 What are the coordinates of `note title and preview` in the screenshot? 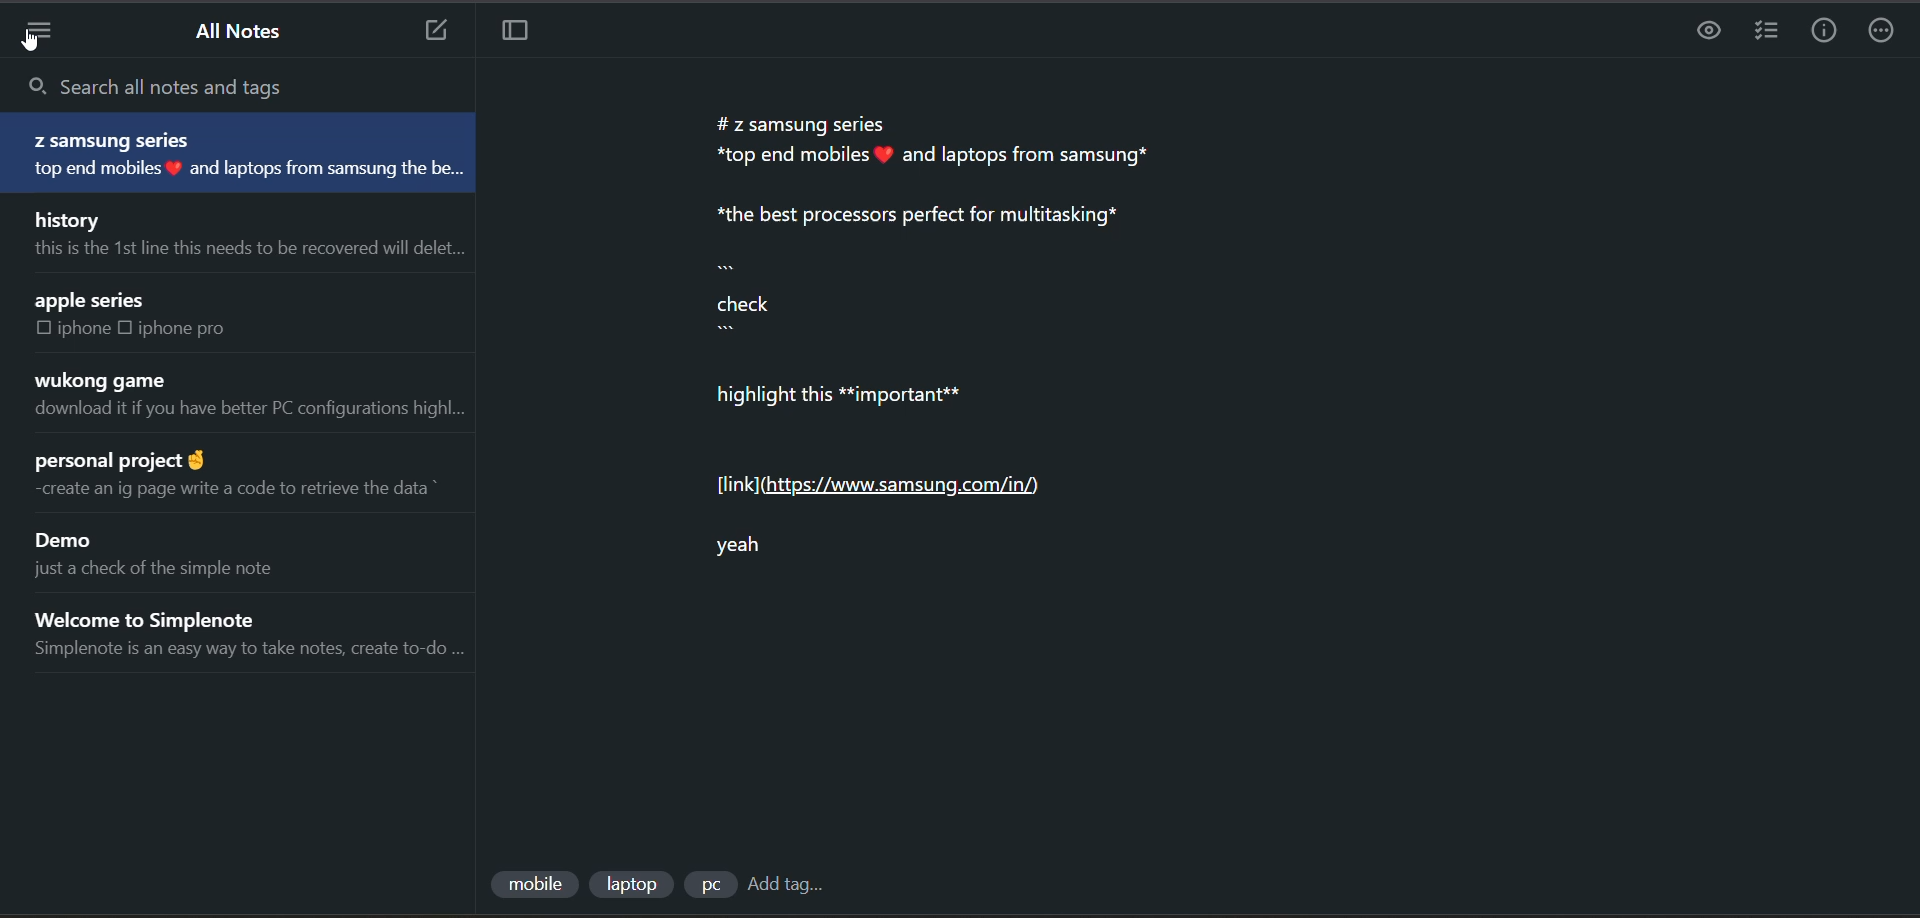 It's located at (239, 479).